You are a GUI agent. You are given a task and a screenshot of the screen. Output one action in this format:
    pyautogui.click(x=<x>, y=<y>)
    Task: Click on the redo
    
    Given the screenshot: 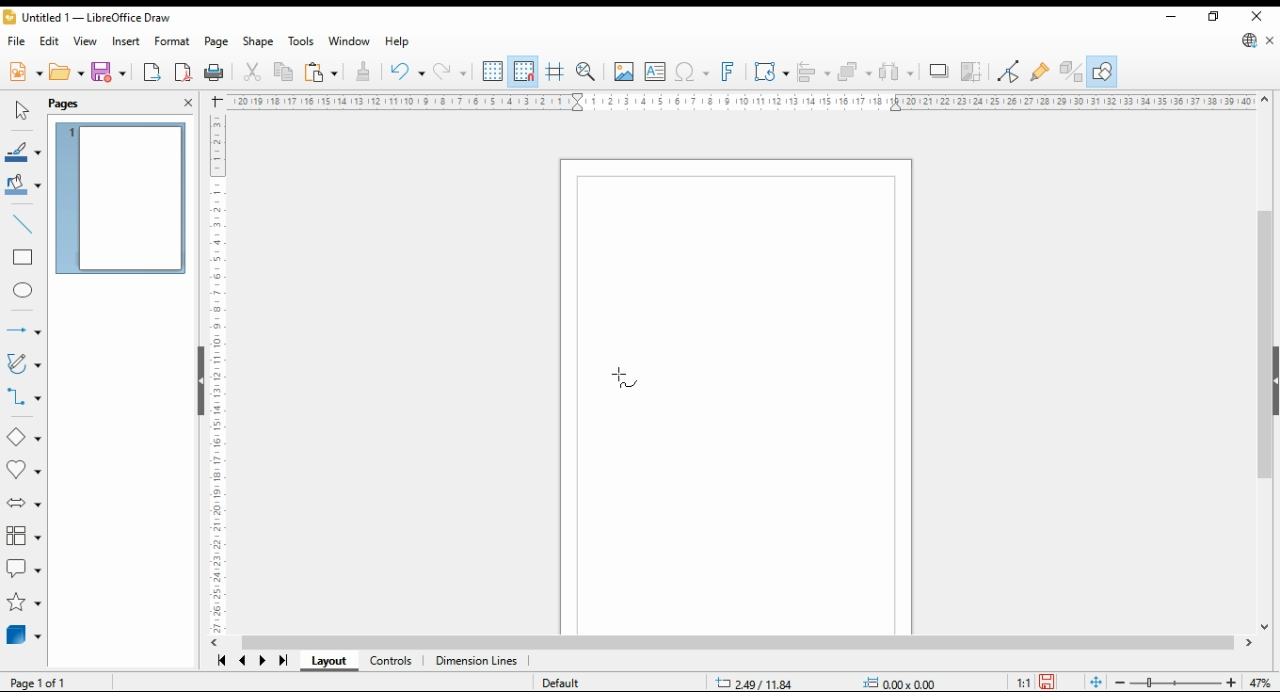 What is the action you would take?
    pyautogui.click(x=452, y=71)
    